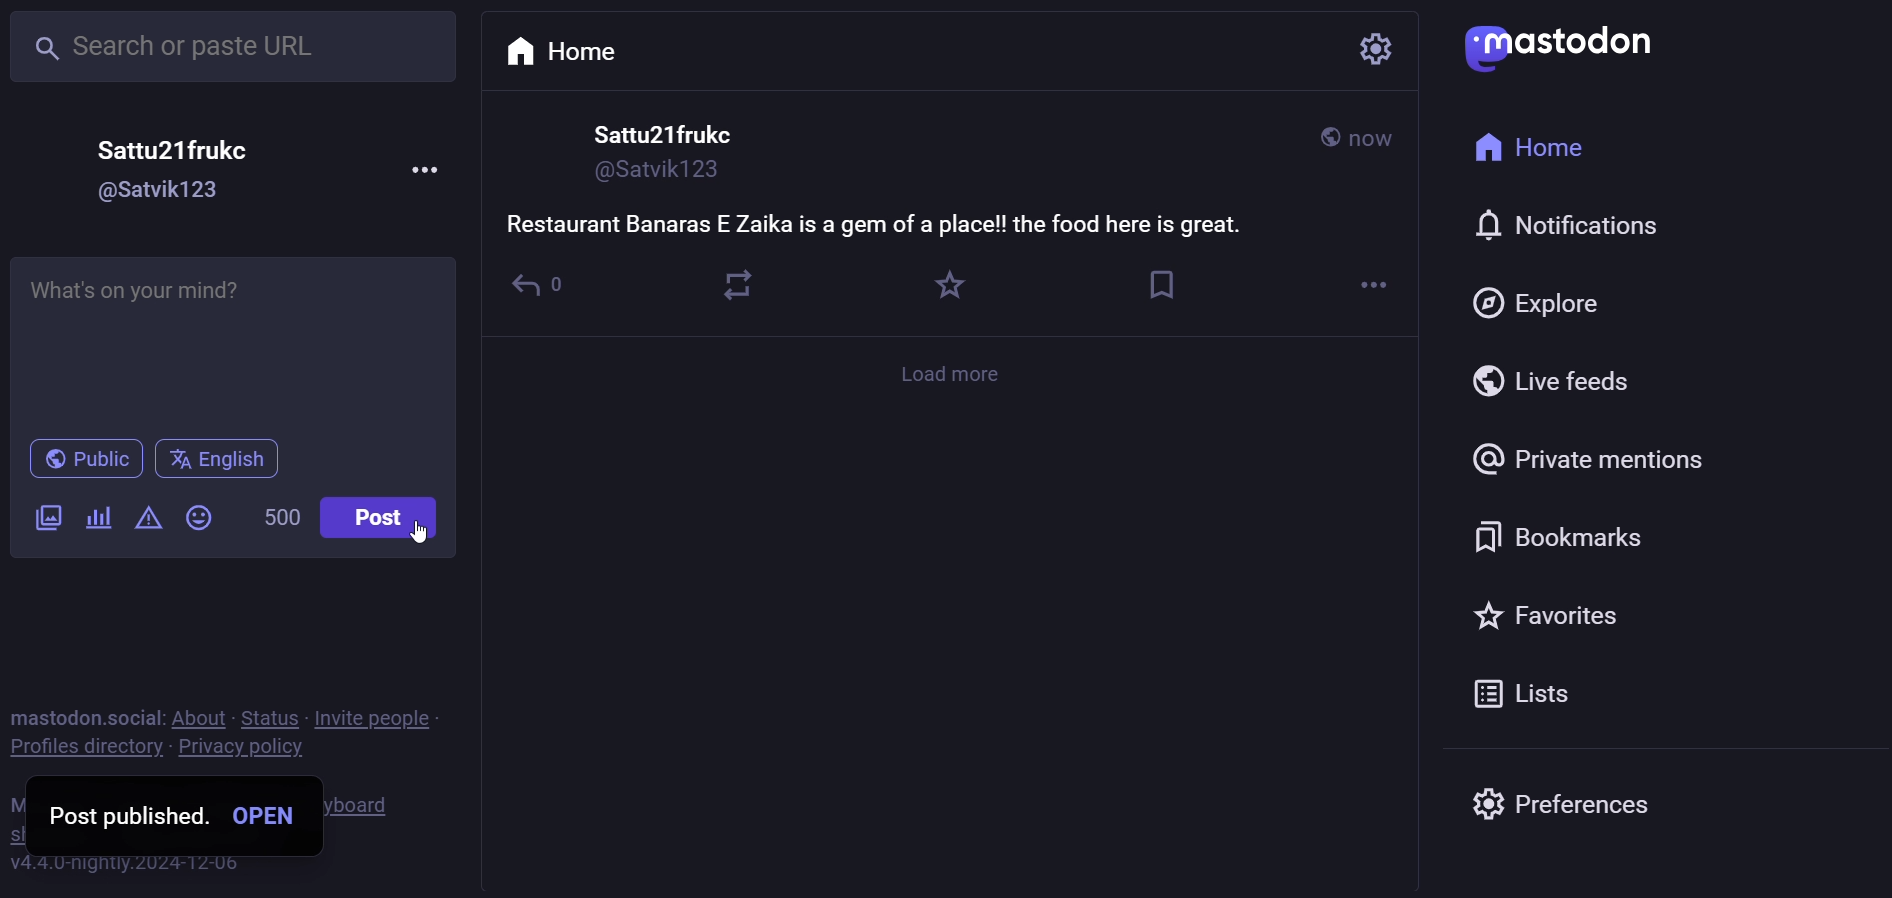 The image size is (1892, 898). What do you see at coordinates (1375, 289) in the screenshot?
I see `more` at bounding box center [1375, 289].